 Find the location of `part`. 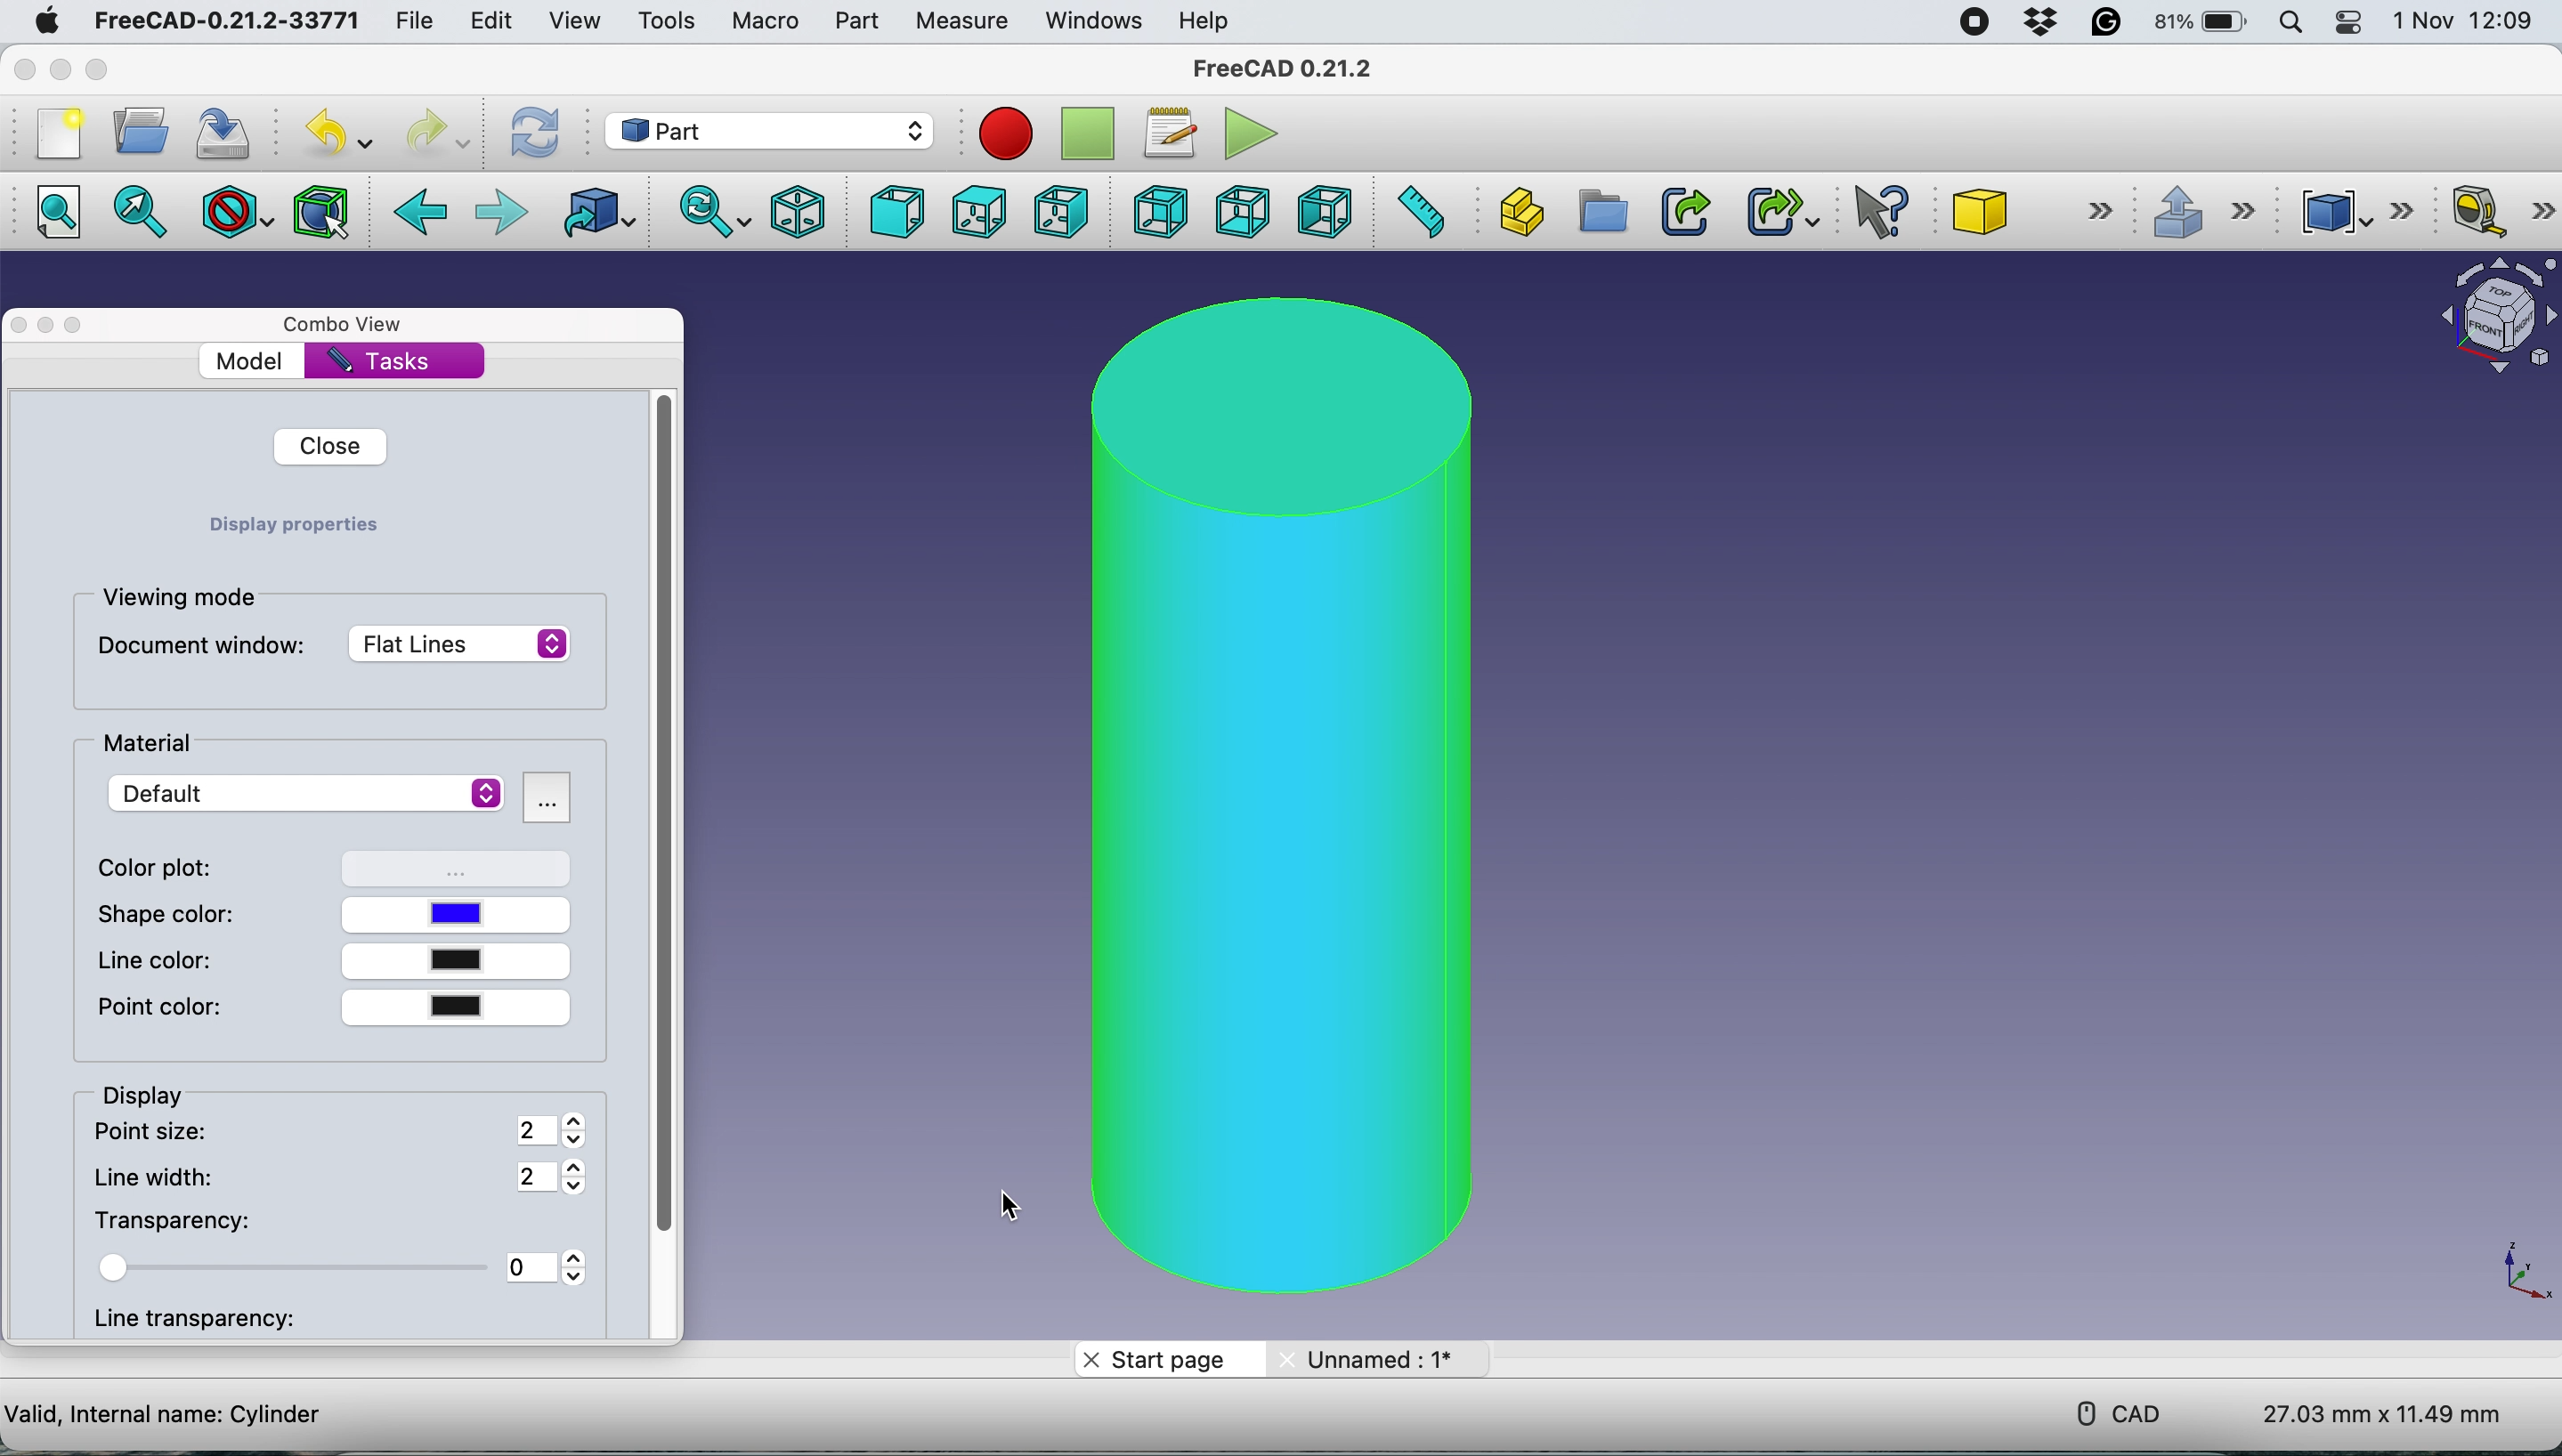

part is located at coordinates (860, 24).